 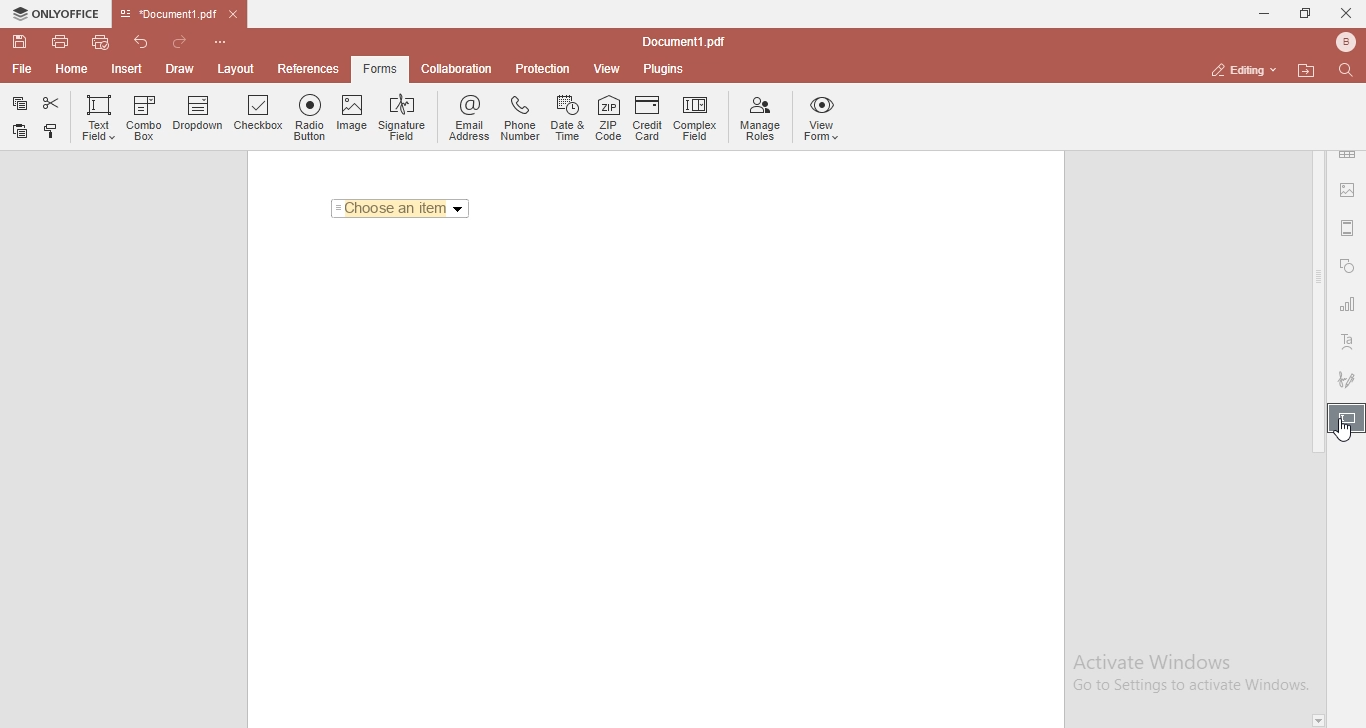 I want to click on copy style, so click(x=53, y=131).